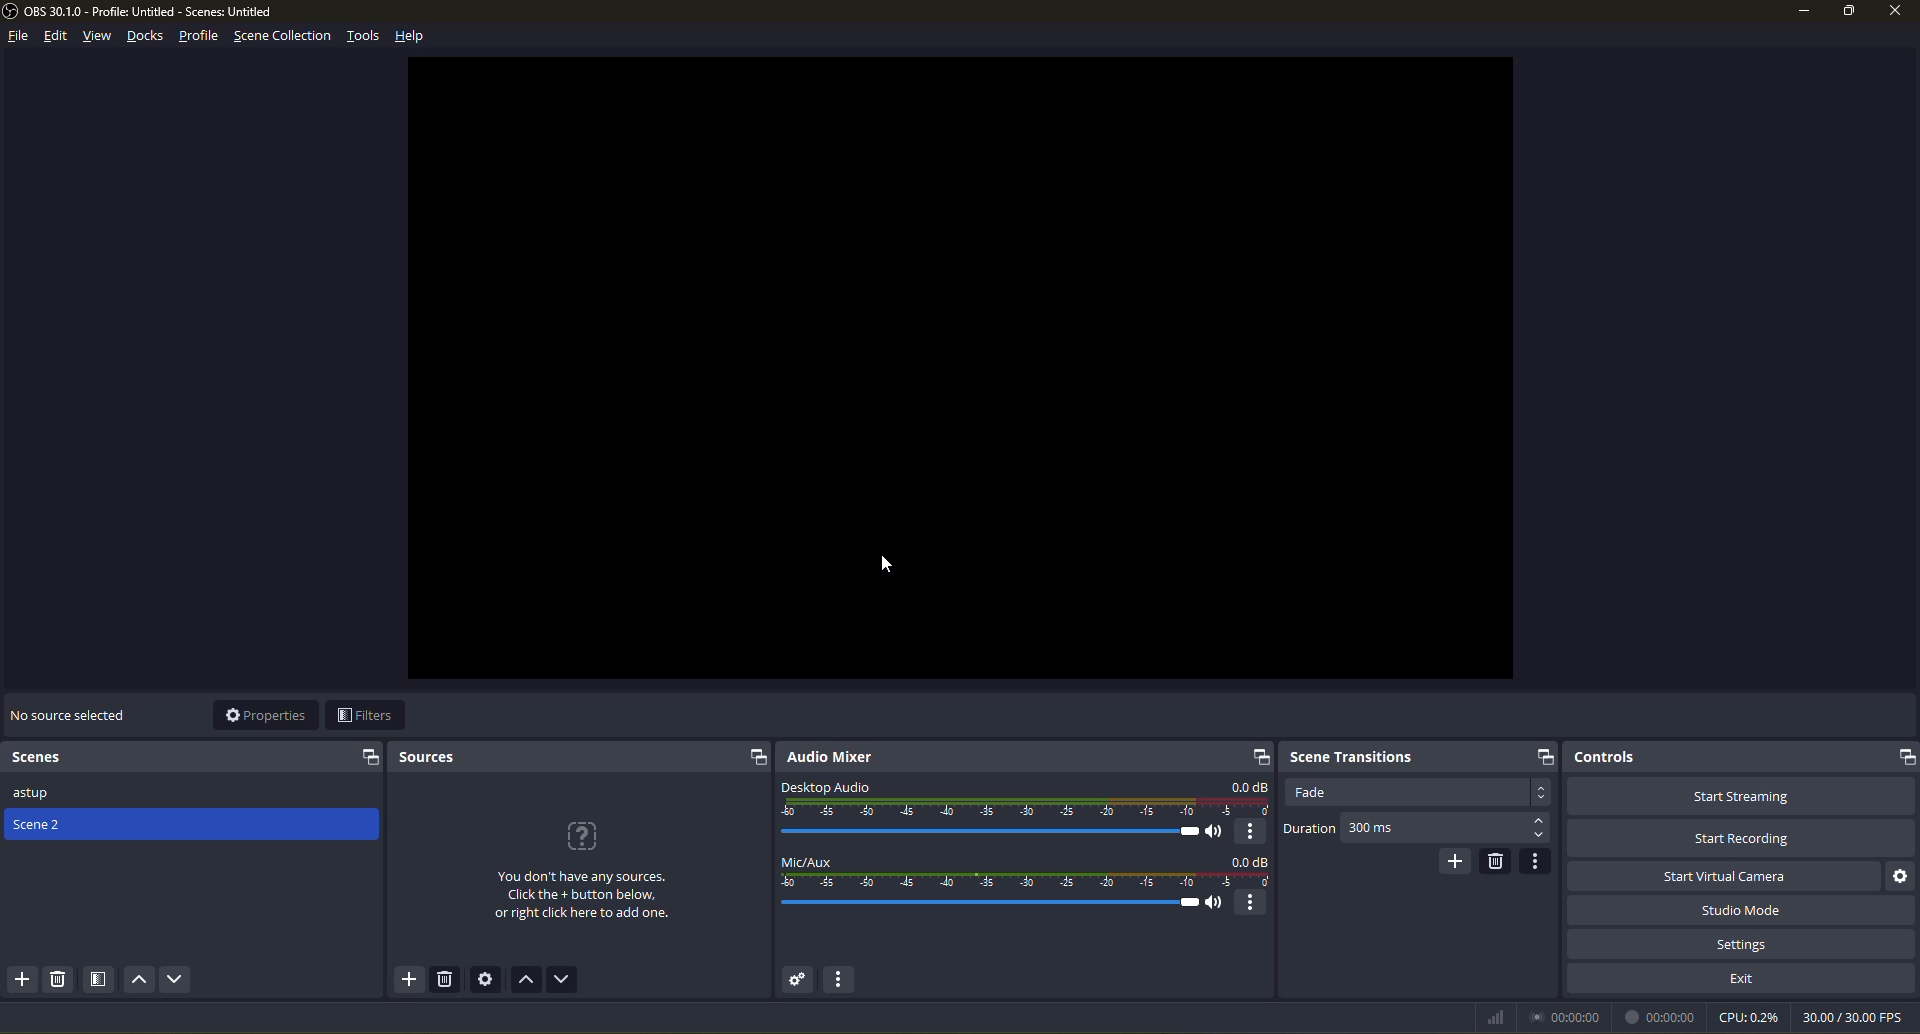 The height and width of the screenshot is (1034, 1920). Describe the element at coordinates (286, 37) in the screenshot. I see `scene selection` at that location.